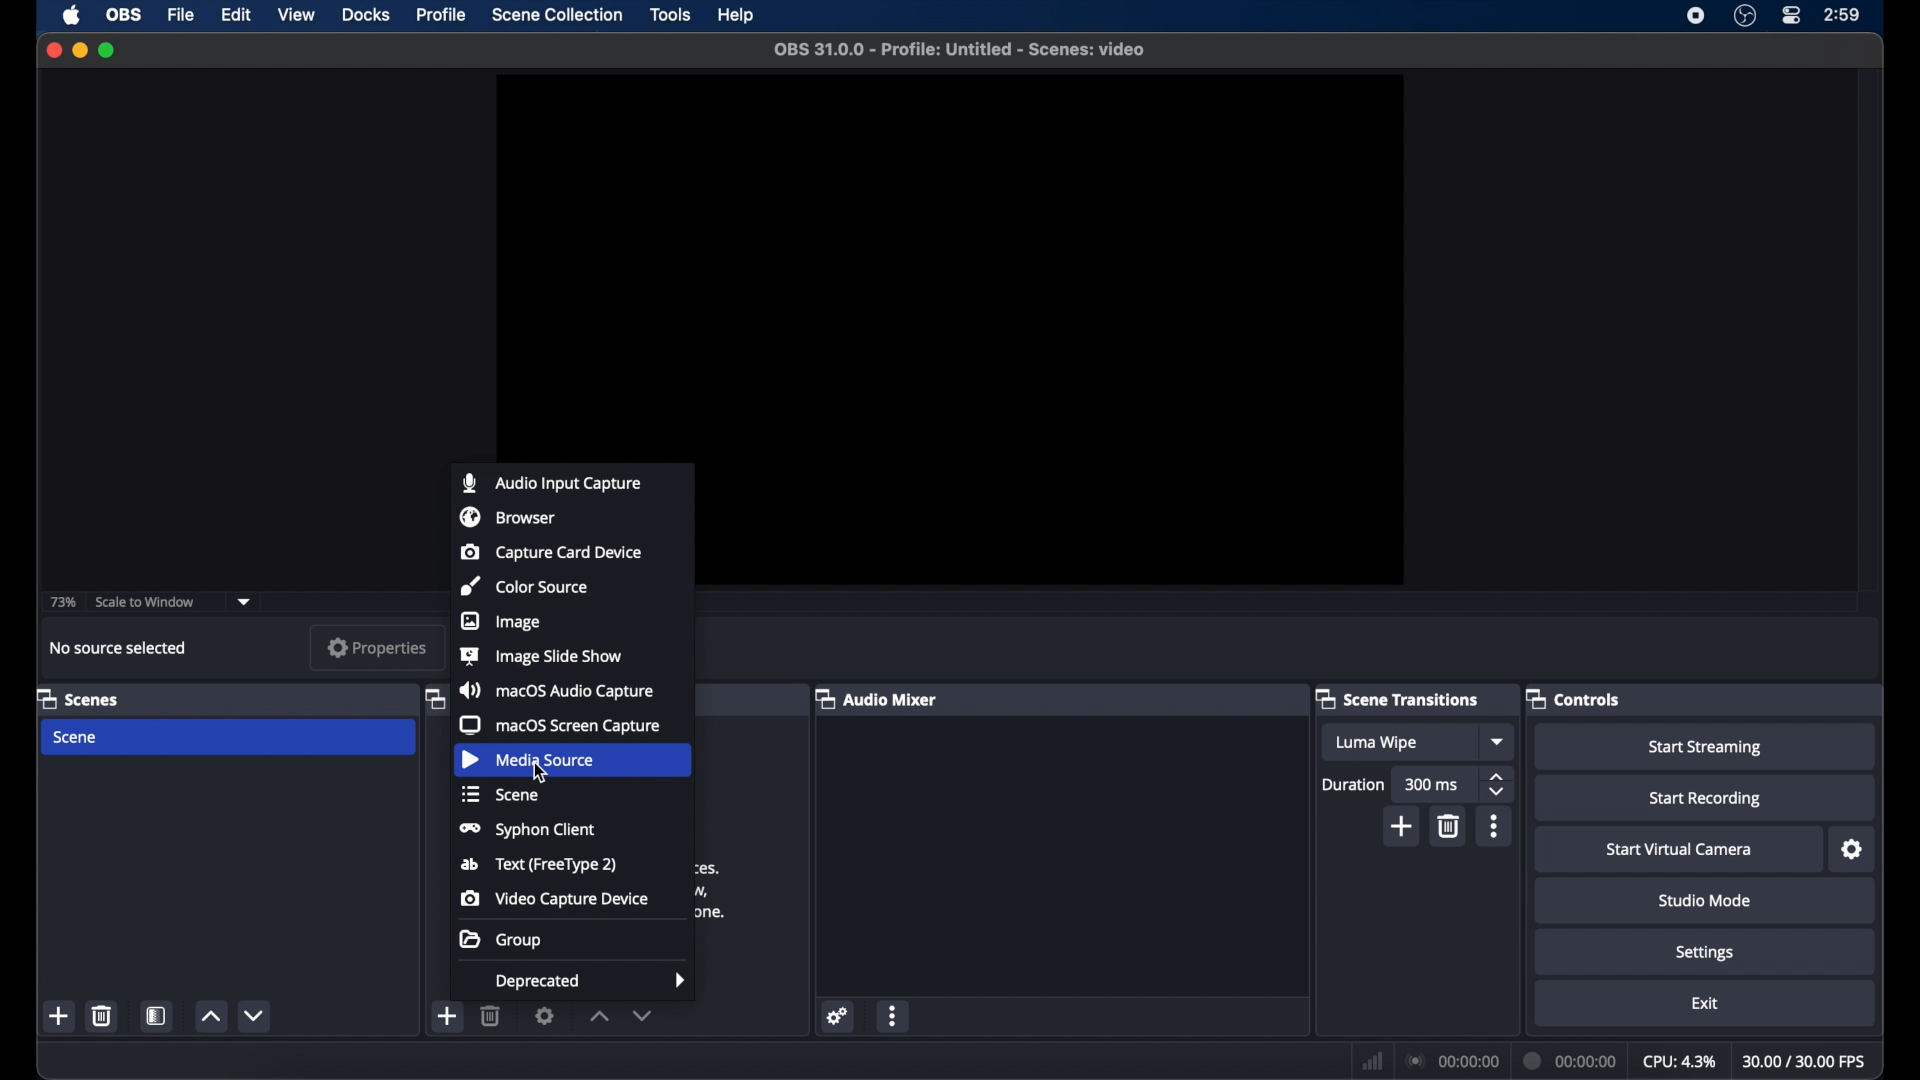 This screenshot has height=1080, width=1920. What do you see at coordinates (211, 1017) in the screenshot?
I see `increment` at bounding box center [211, 1017].